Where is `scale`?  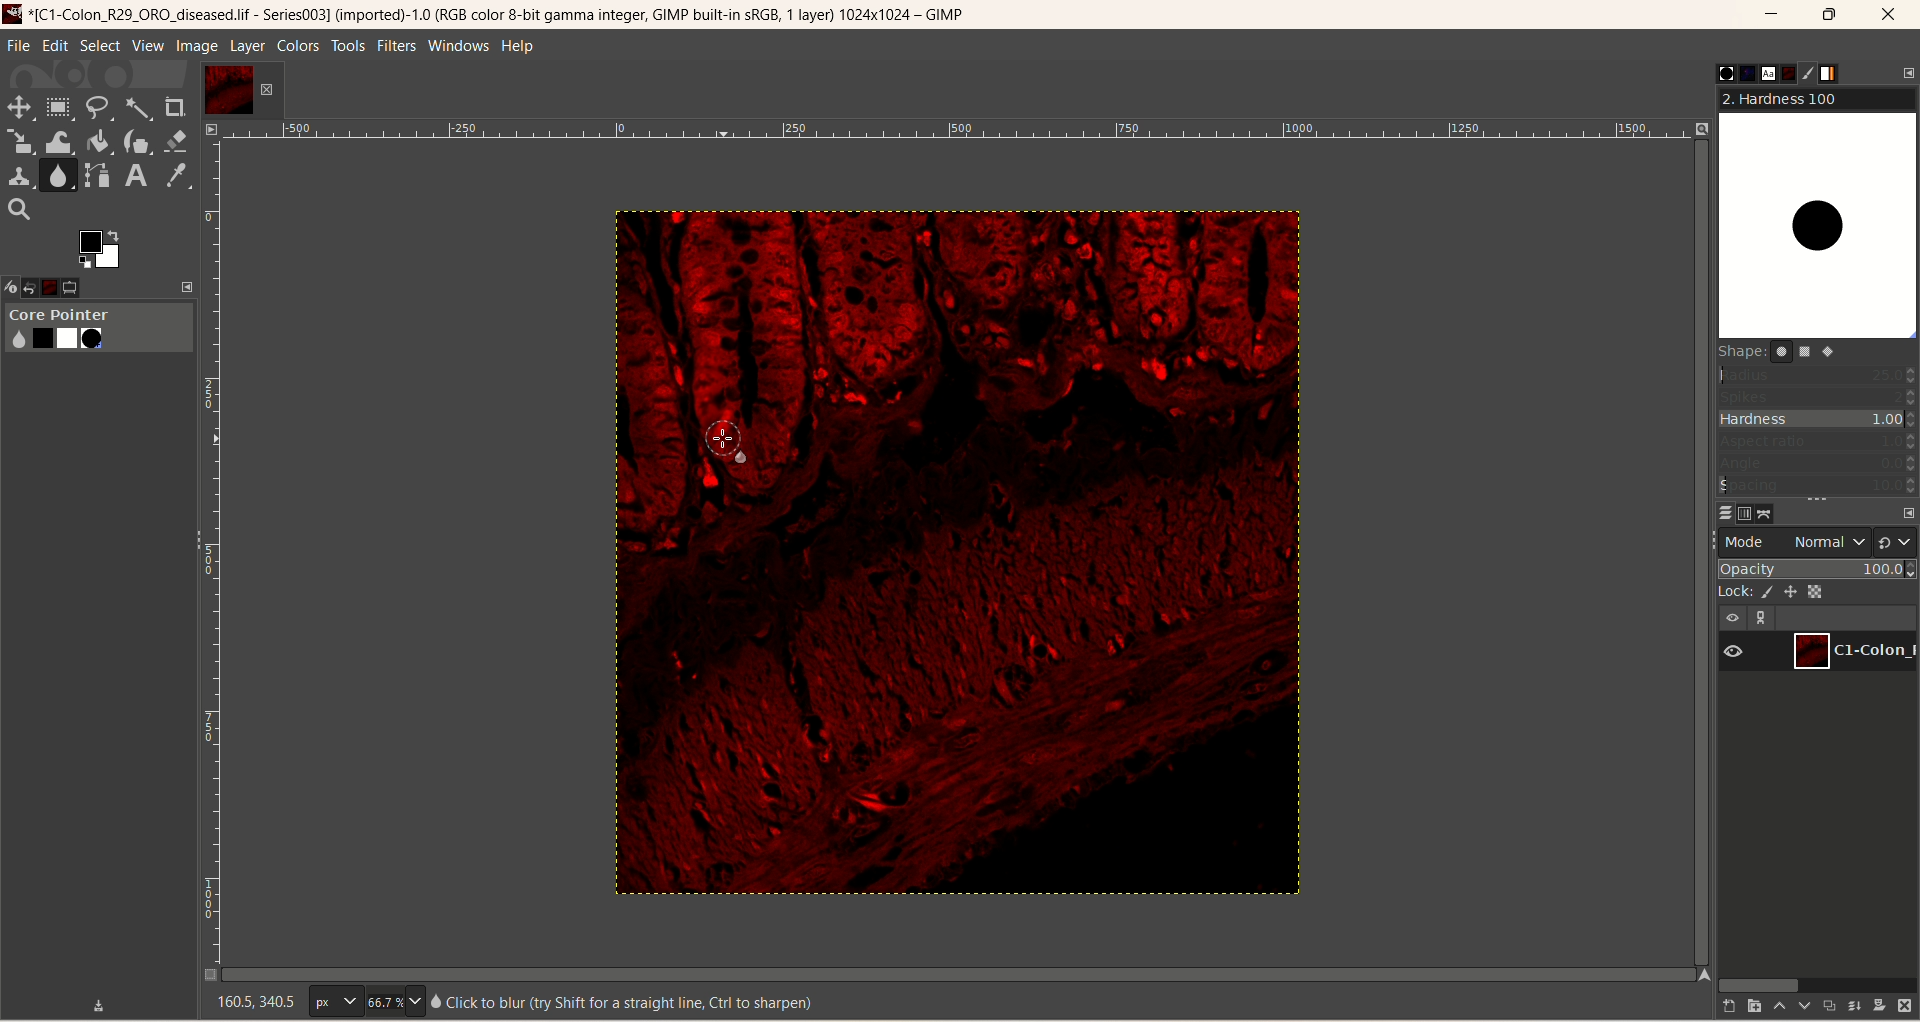
scale is located at coordinates (20, 142).